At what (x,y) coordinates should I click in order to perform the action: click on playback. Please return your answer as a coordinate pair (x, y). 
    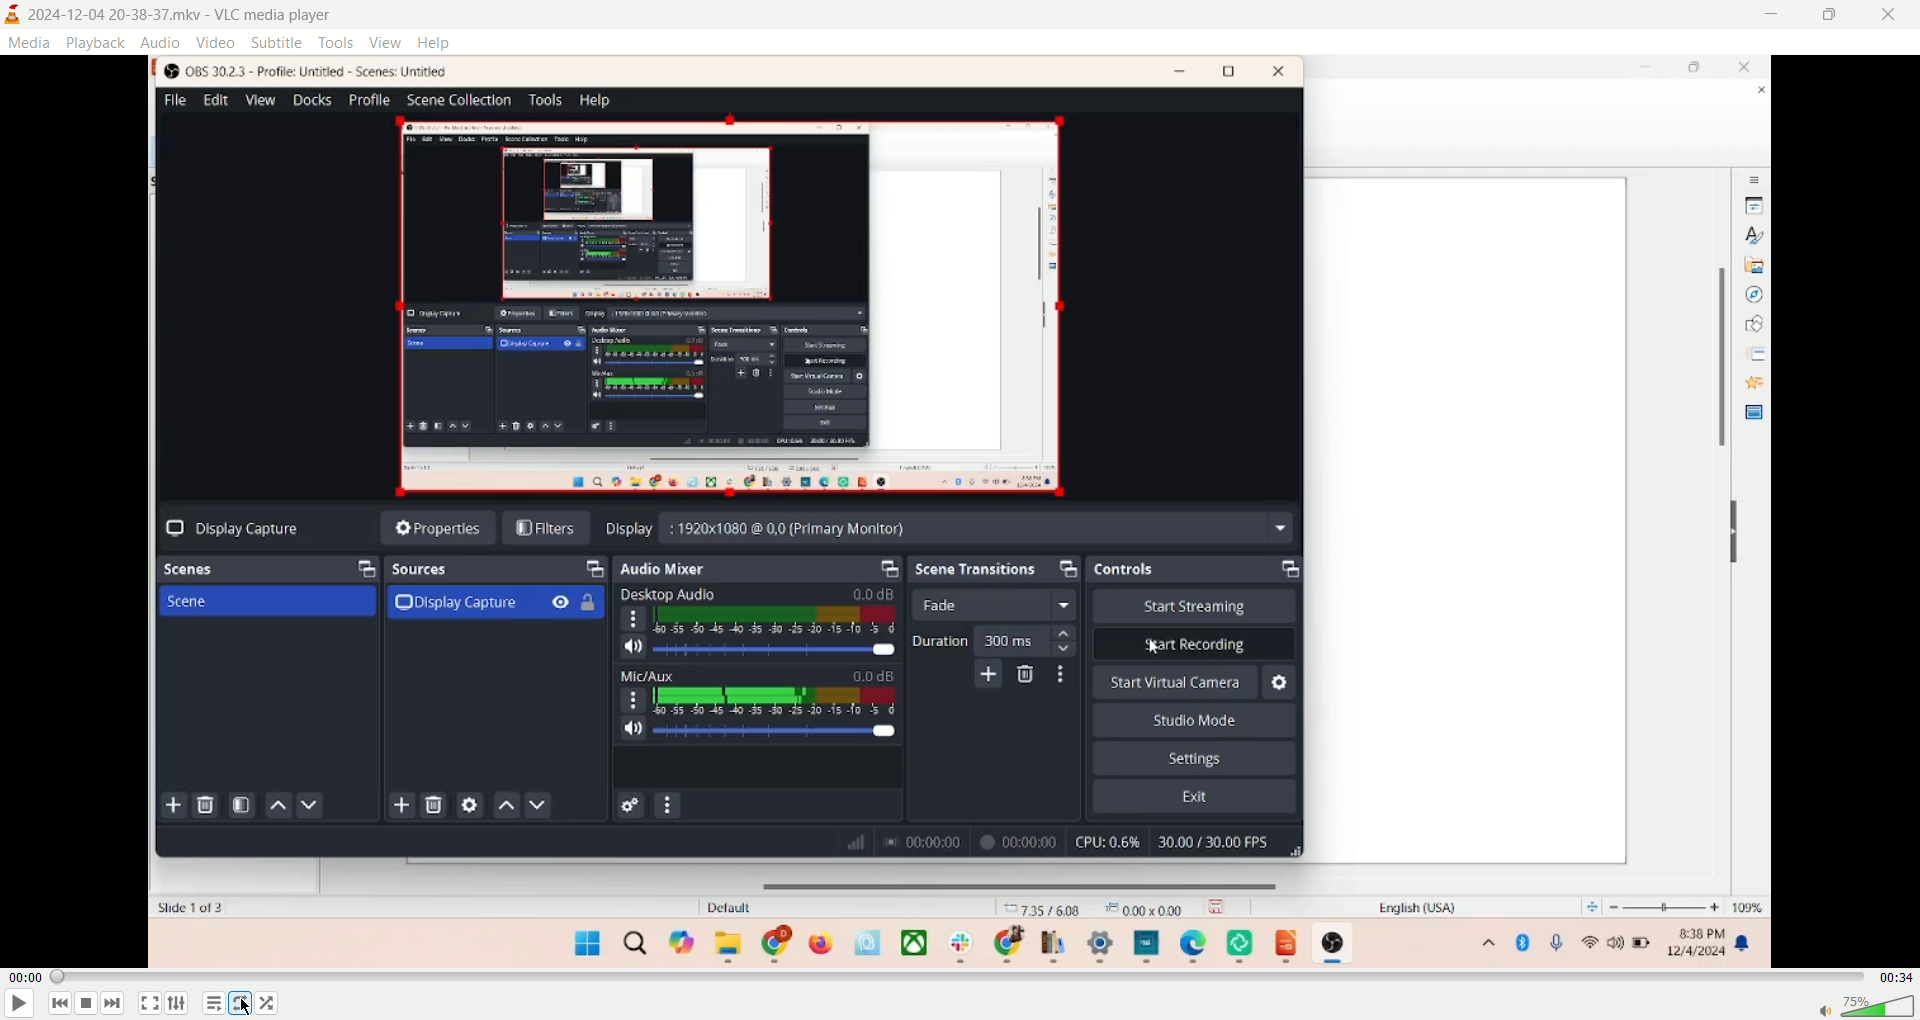
    Looking at the image, I should click on (93, 43).